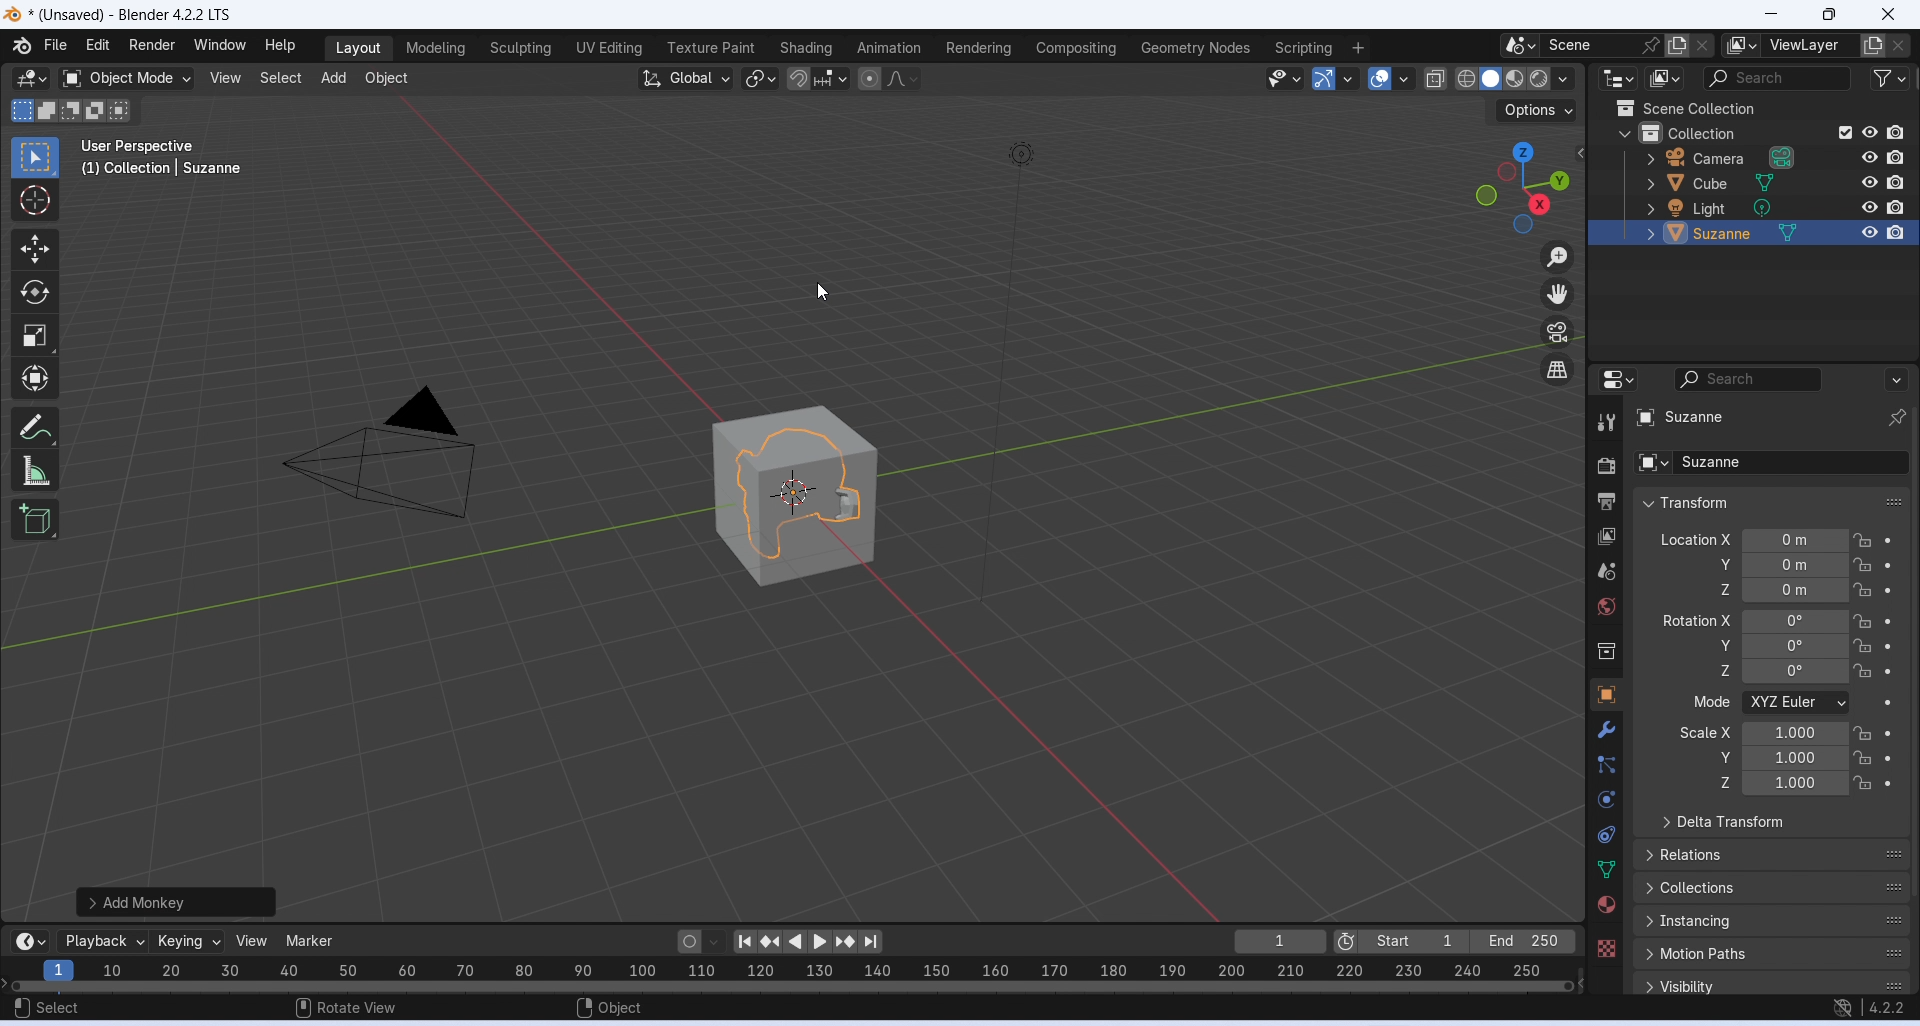 The image size is (1920, 1026). Describe the element at coordinates (1871, 182) in the screenshot. I see `hide in viewport` at that location.